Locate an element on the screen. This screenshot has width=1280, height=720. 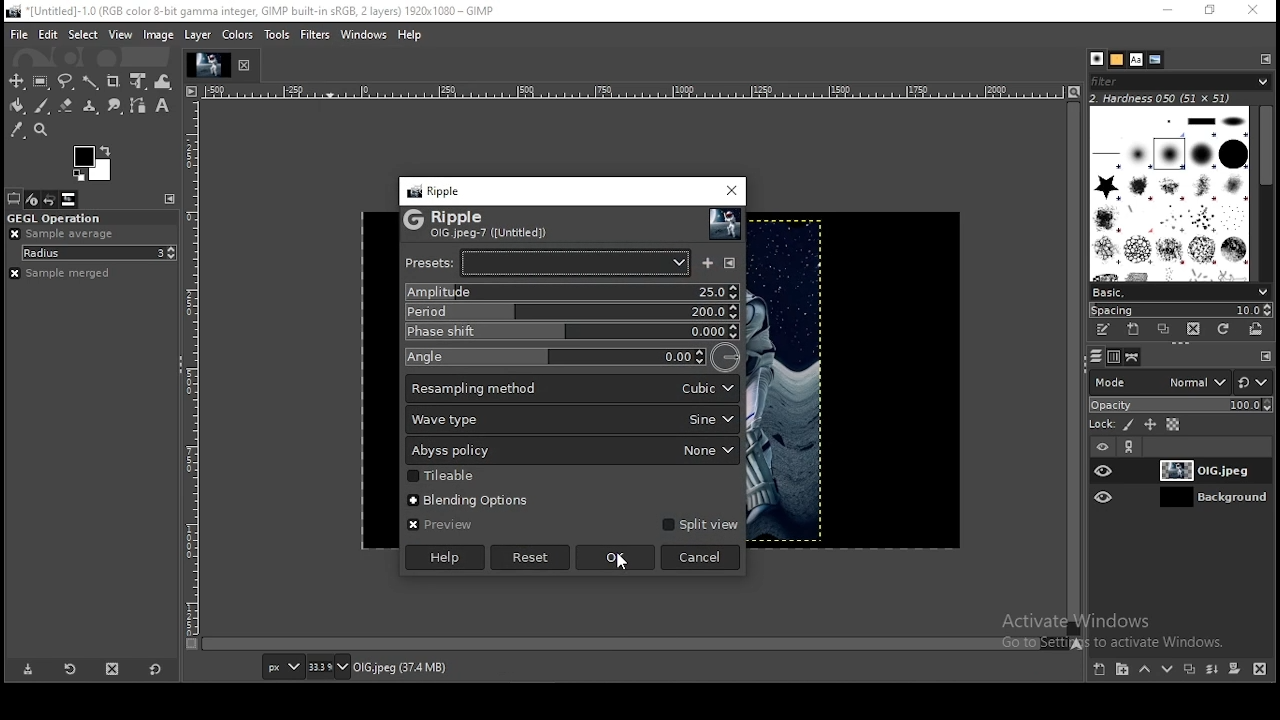
file is located at coordinates (21, 35).